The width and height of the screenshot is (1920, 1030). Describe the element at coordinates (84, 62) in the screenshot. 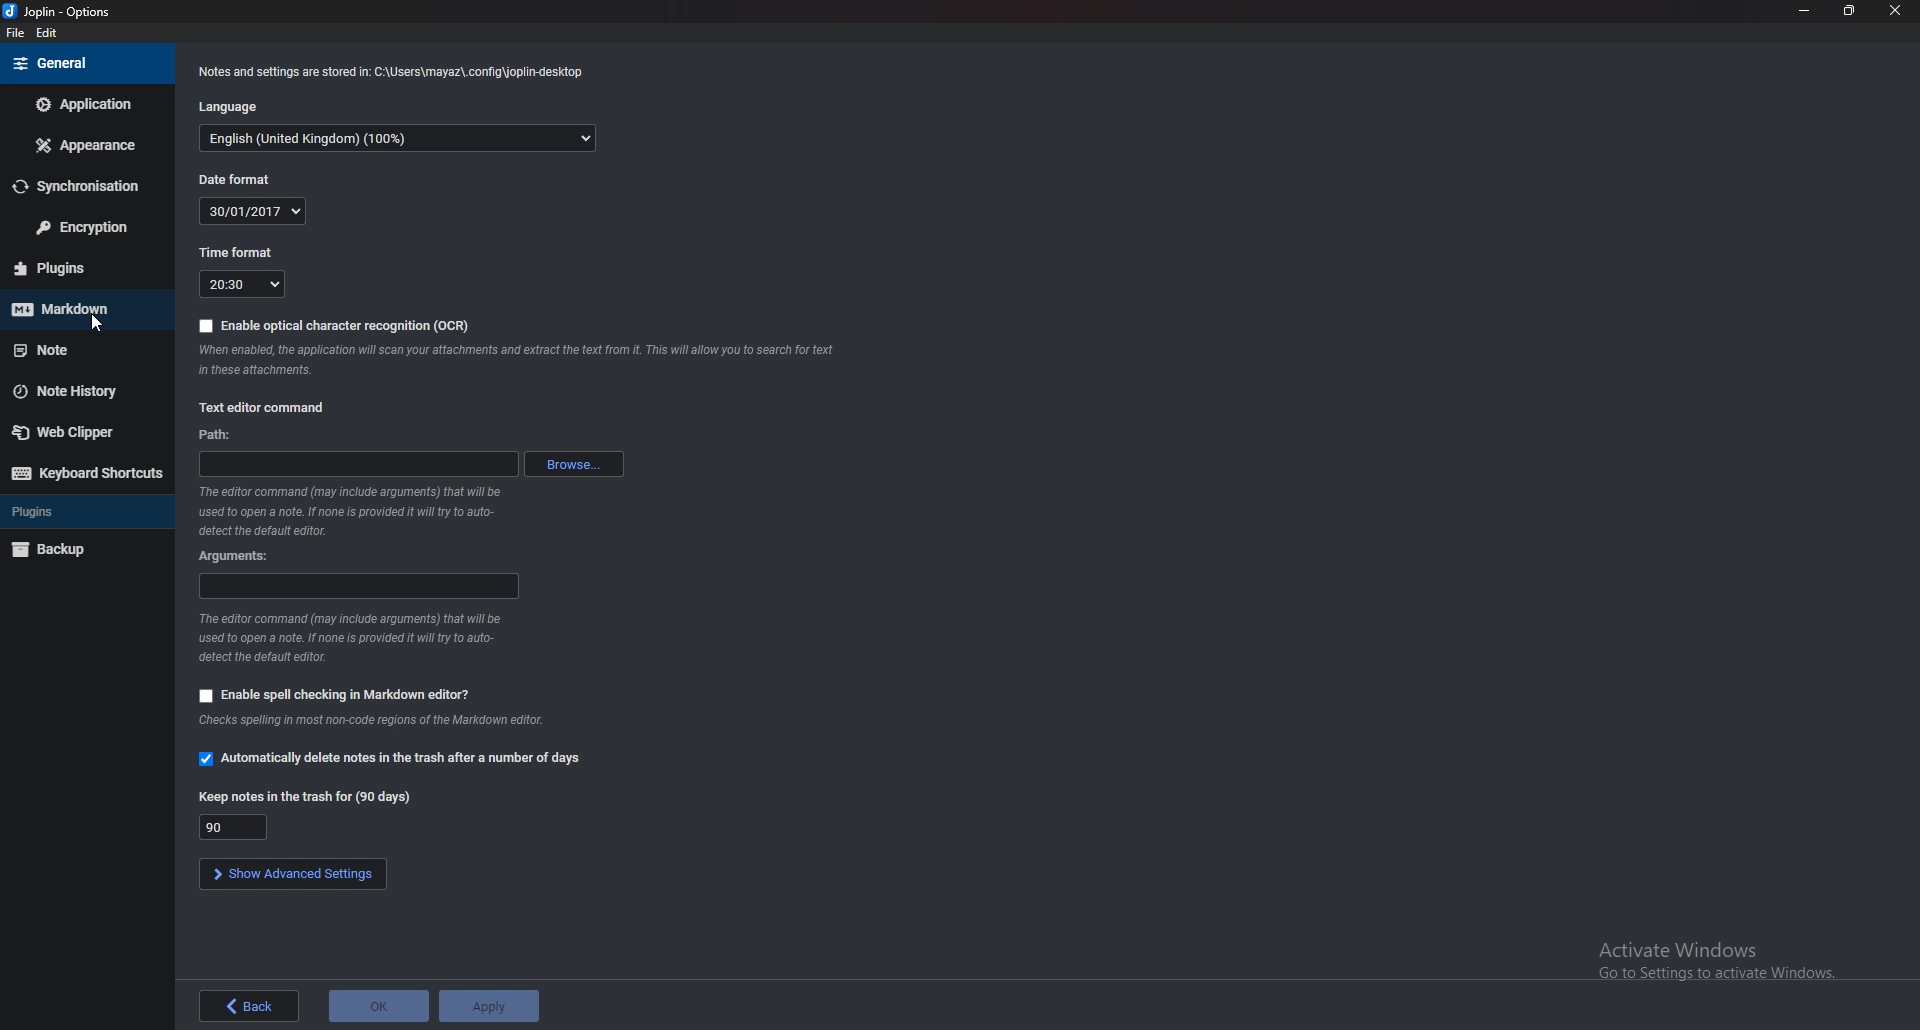

I see `General` at that location.